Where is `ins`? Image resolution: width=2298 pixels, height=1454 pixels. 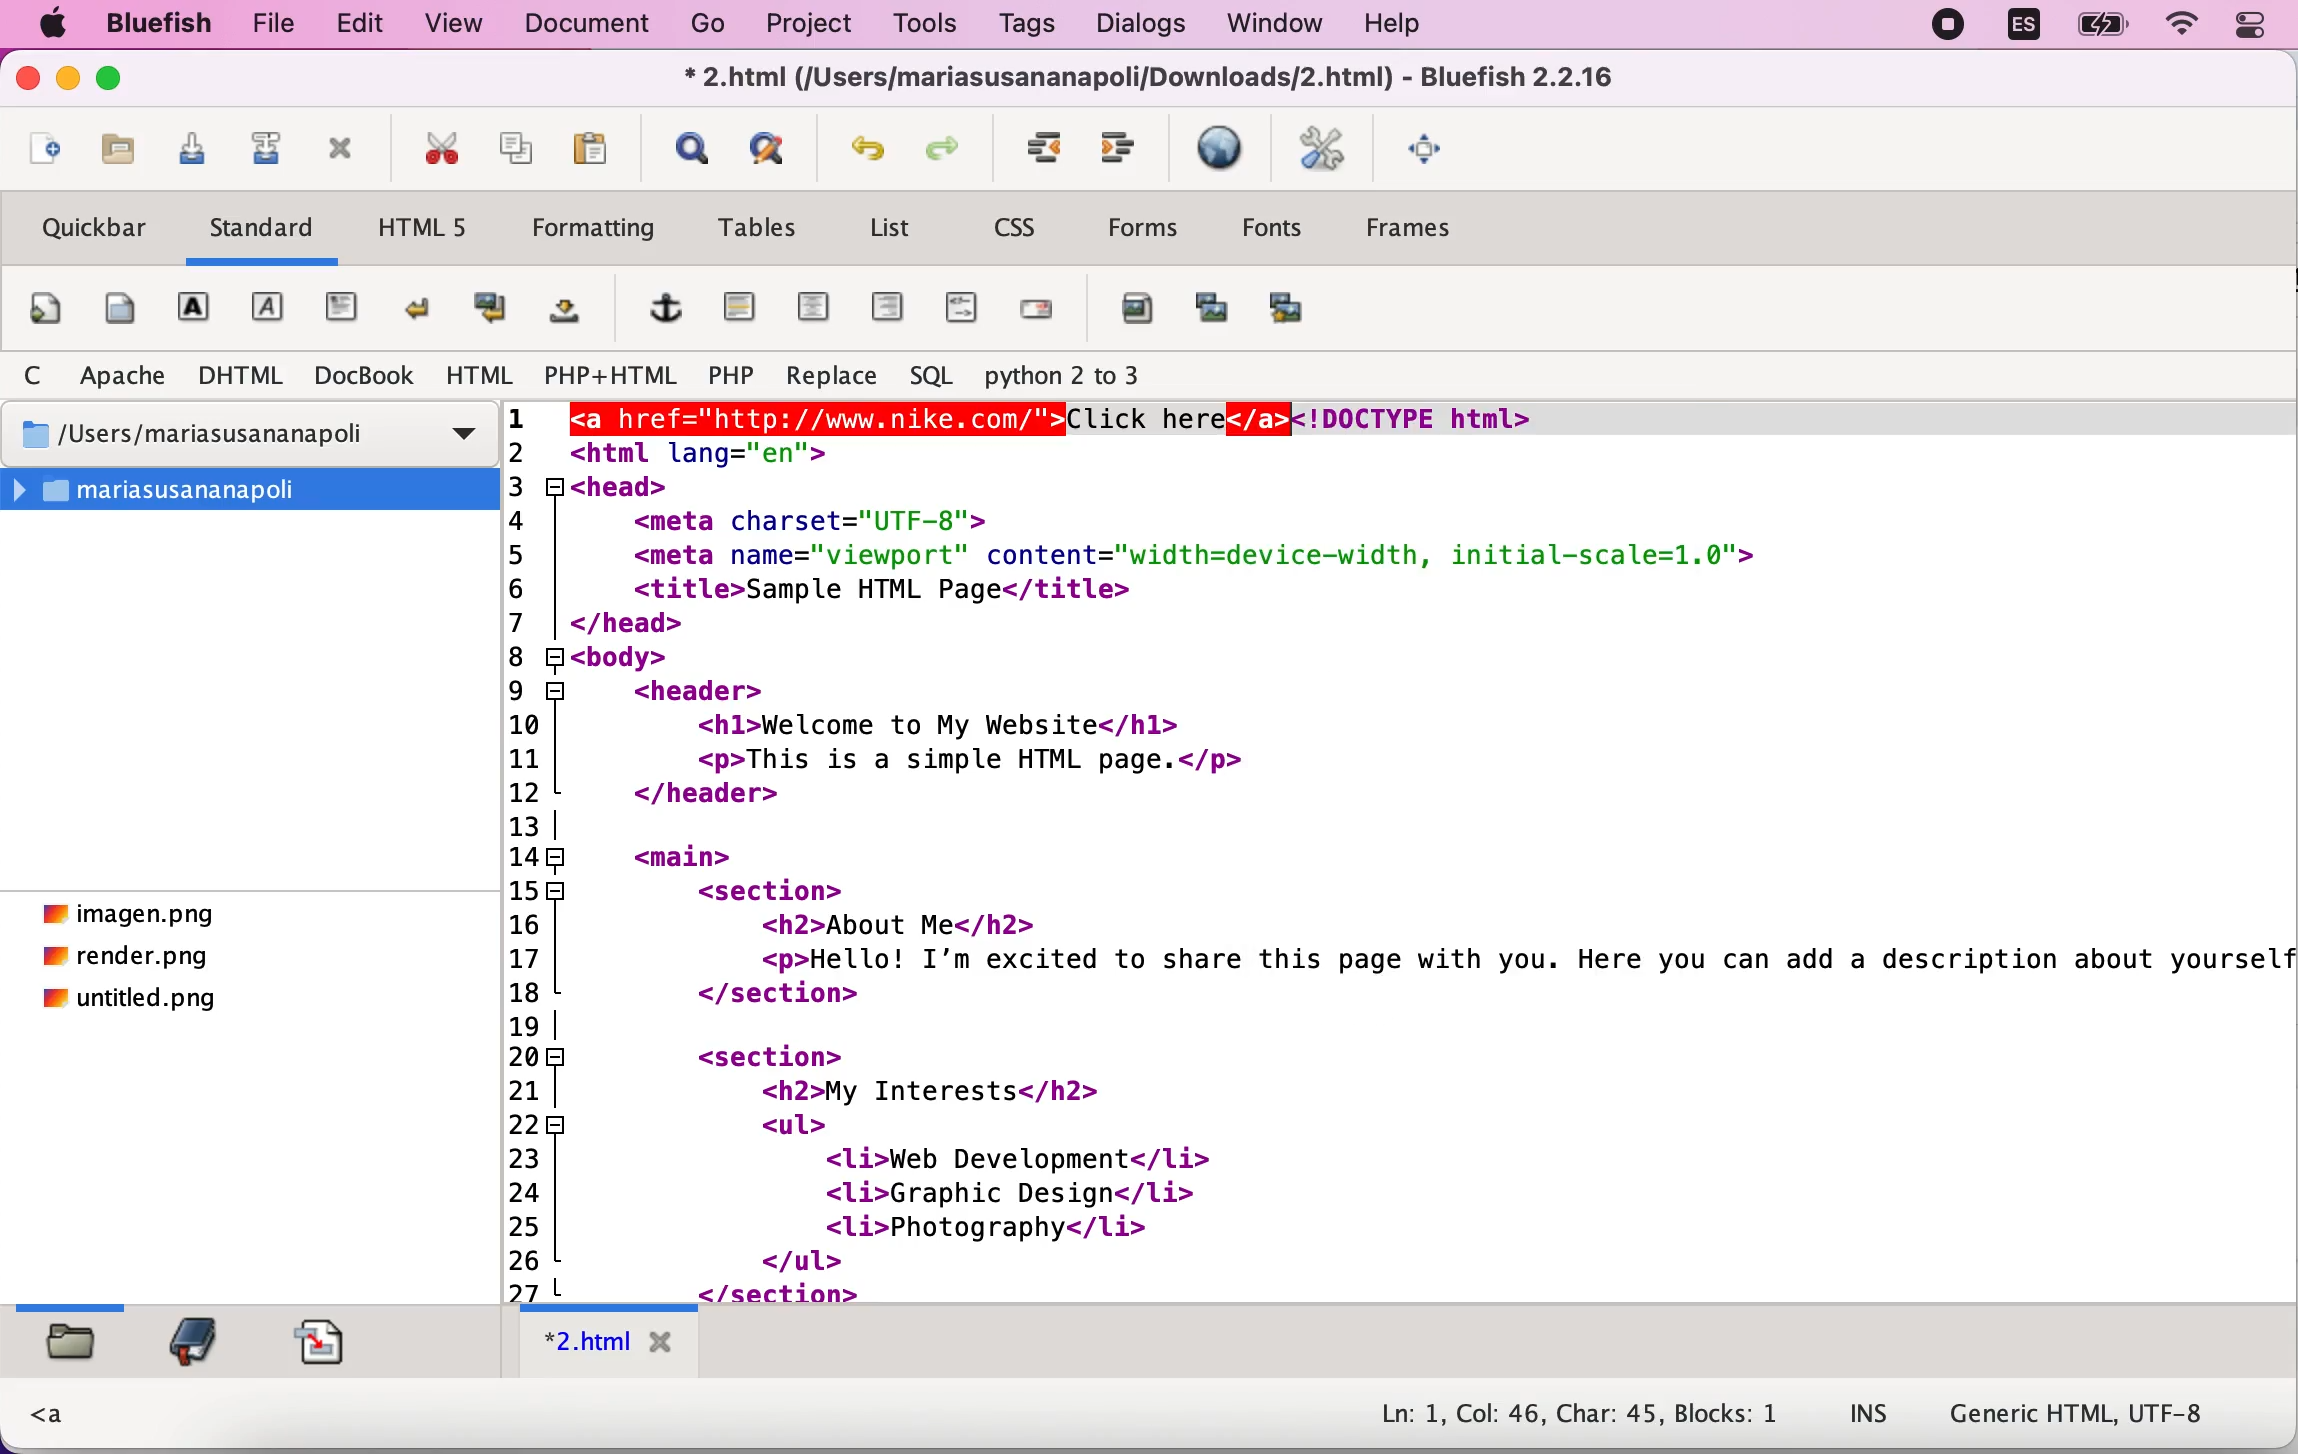 ins is located at coordinates (1874, 1413).